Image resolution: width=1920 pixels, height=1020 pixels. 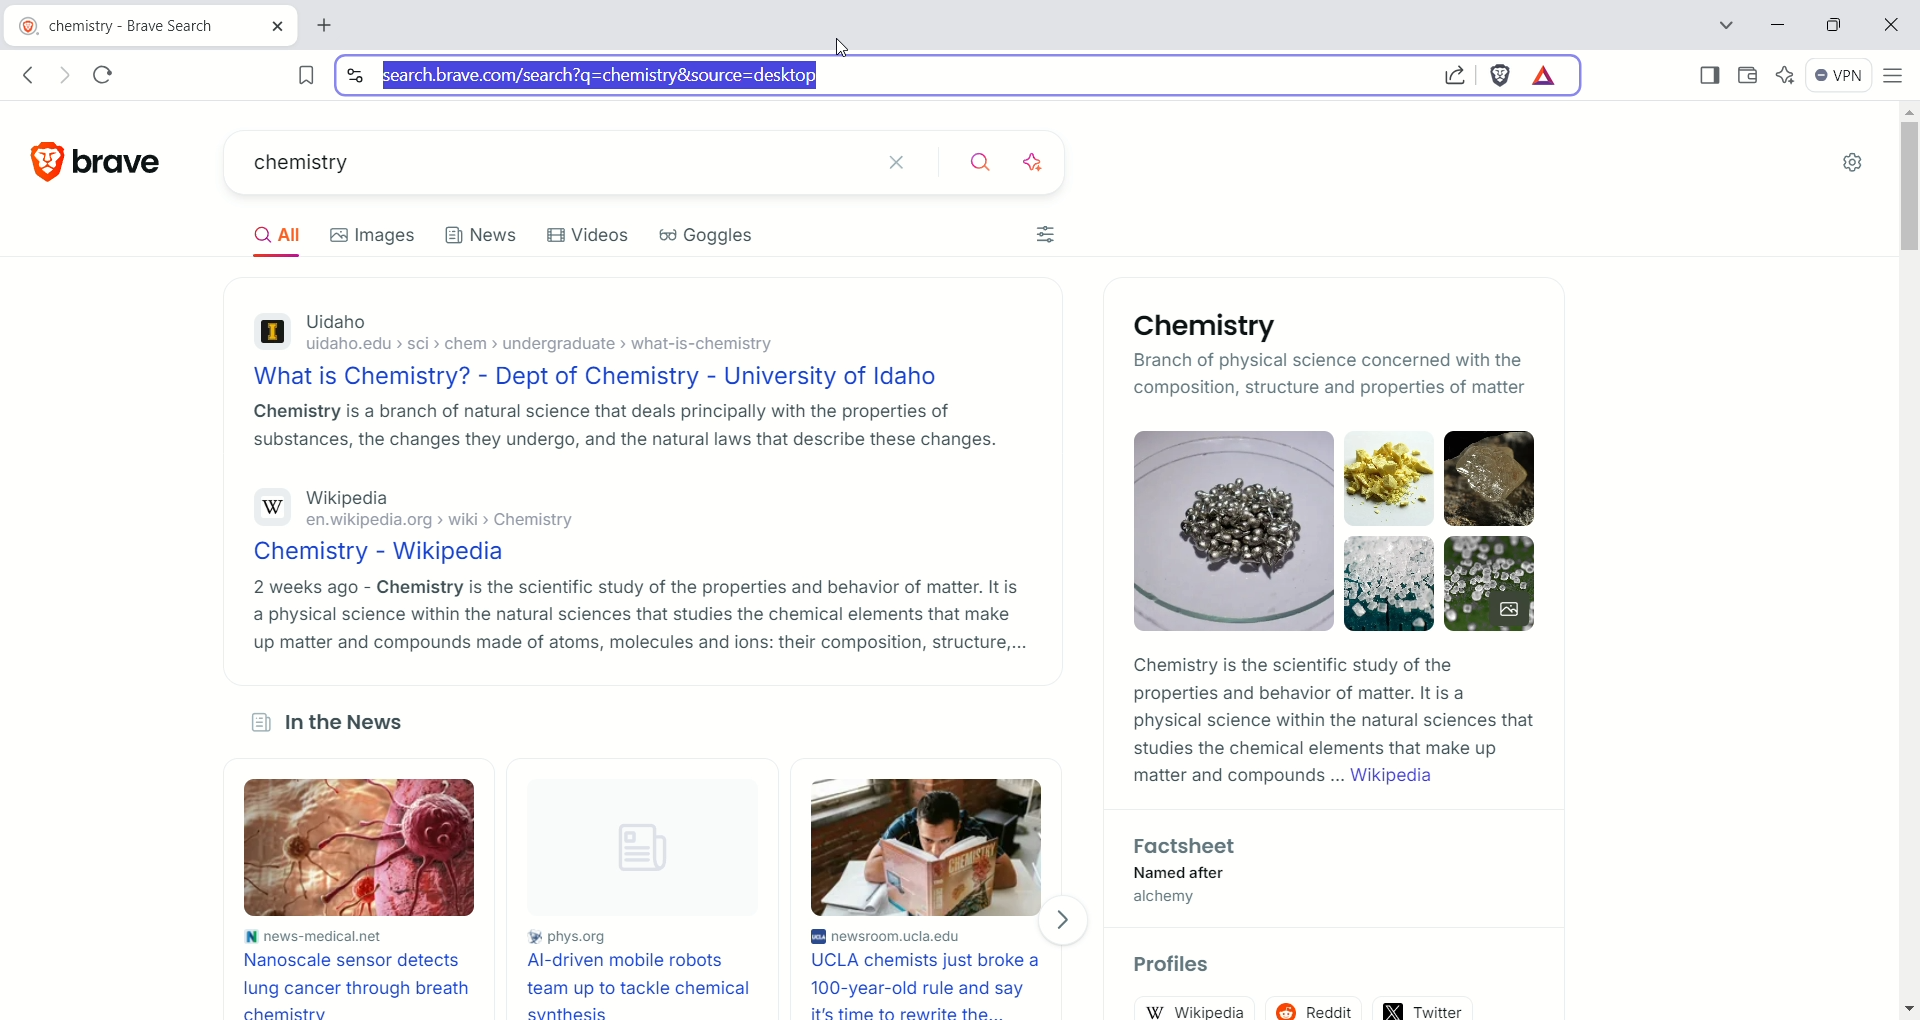 What do you see at coordinates (482, 240) in the screenshot?
I see `News` at bounding box center [482, 240].